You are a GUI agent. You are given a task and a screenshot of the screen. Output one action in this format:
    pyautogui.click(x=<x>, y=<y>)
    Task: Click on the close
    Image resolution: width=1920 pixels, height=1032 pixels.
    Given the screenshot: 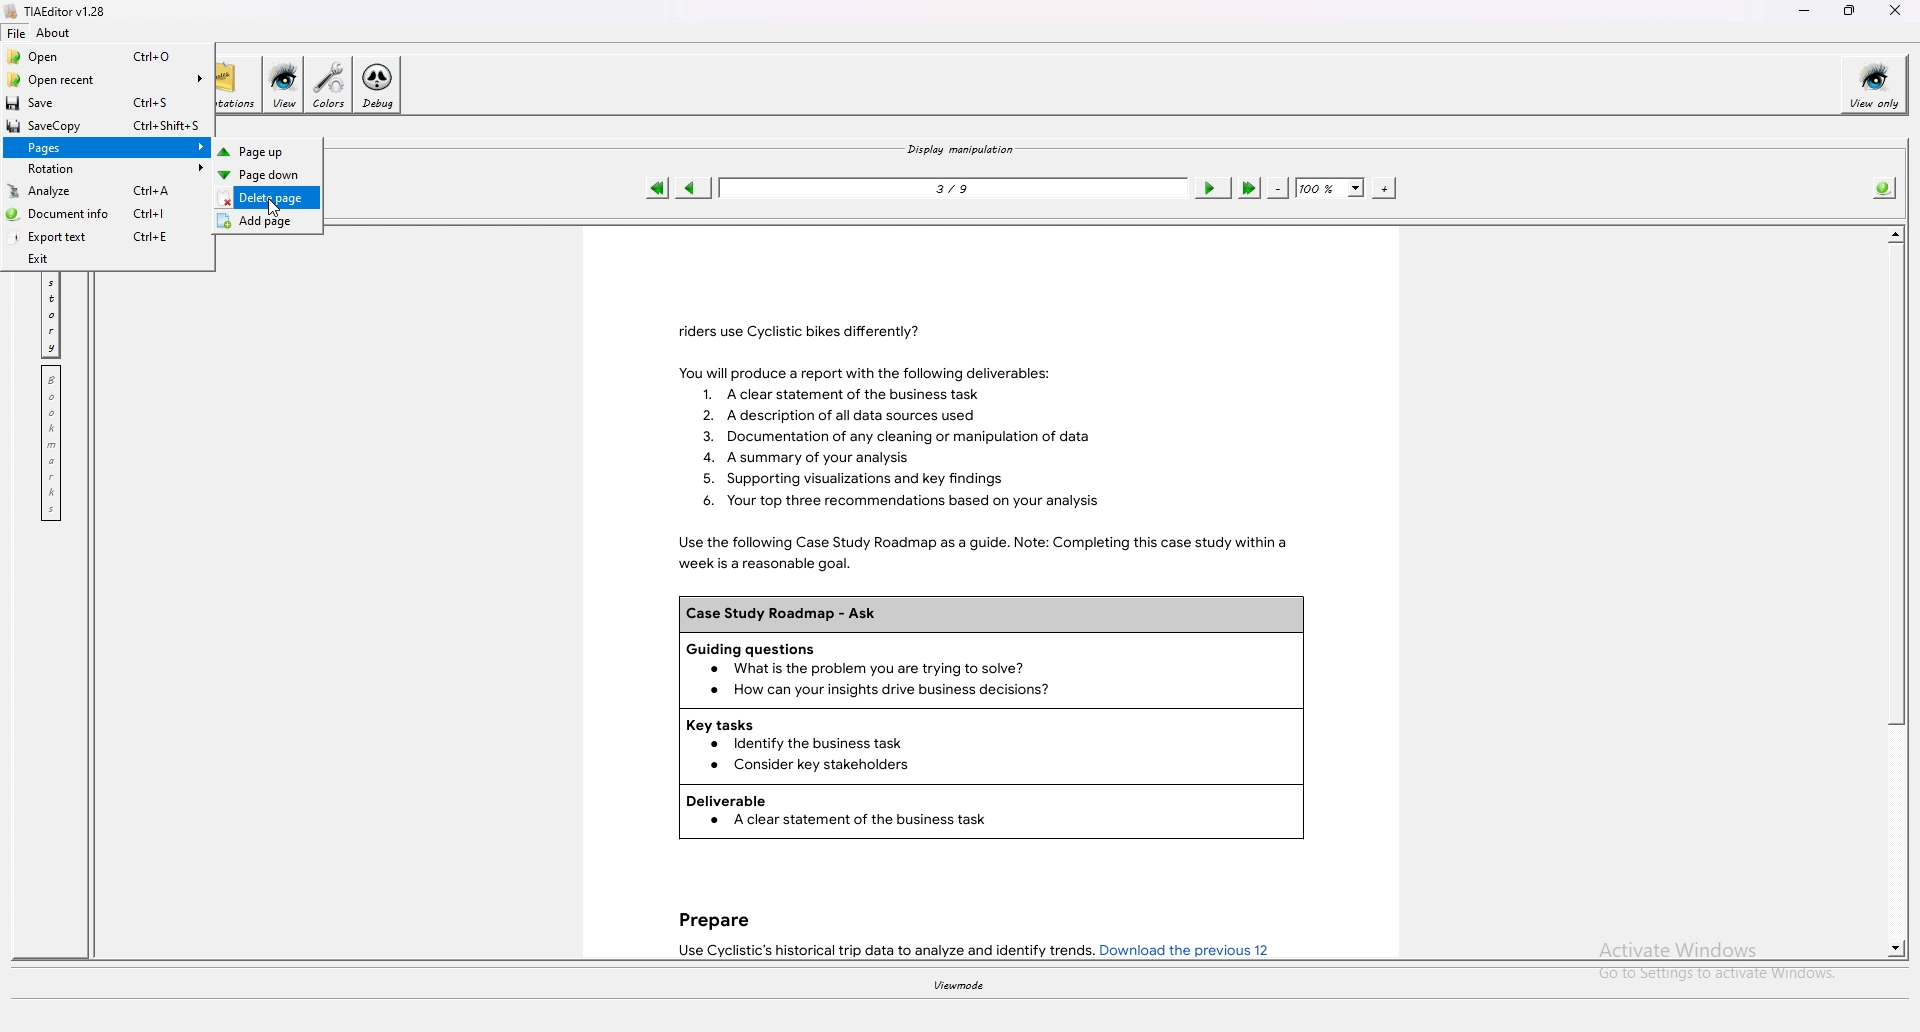 What is the action you would take?
    pyautogui.click(x=1896, y=11)
    